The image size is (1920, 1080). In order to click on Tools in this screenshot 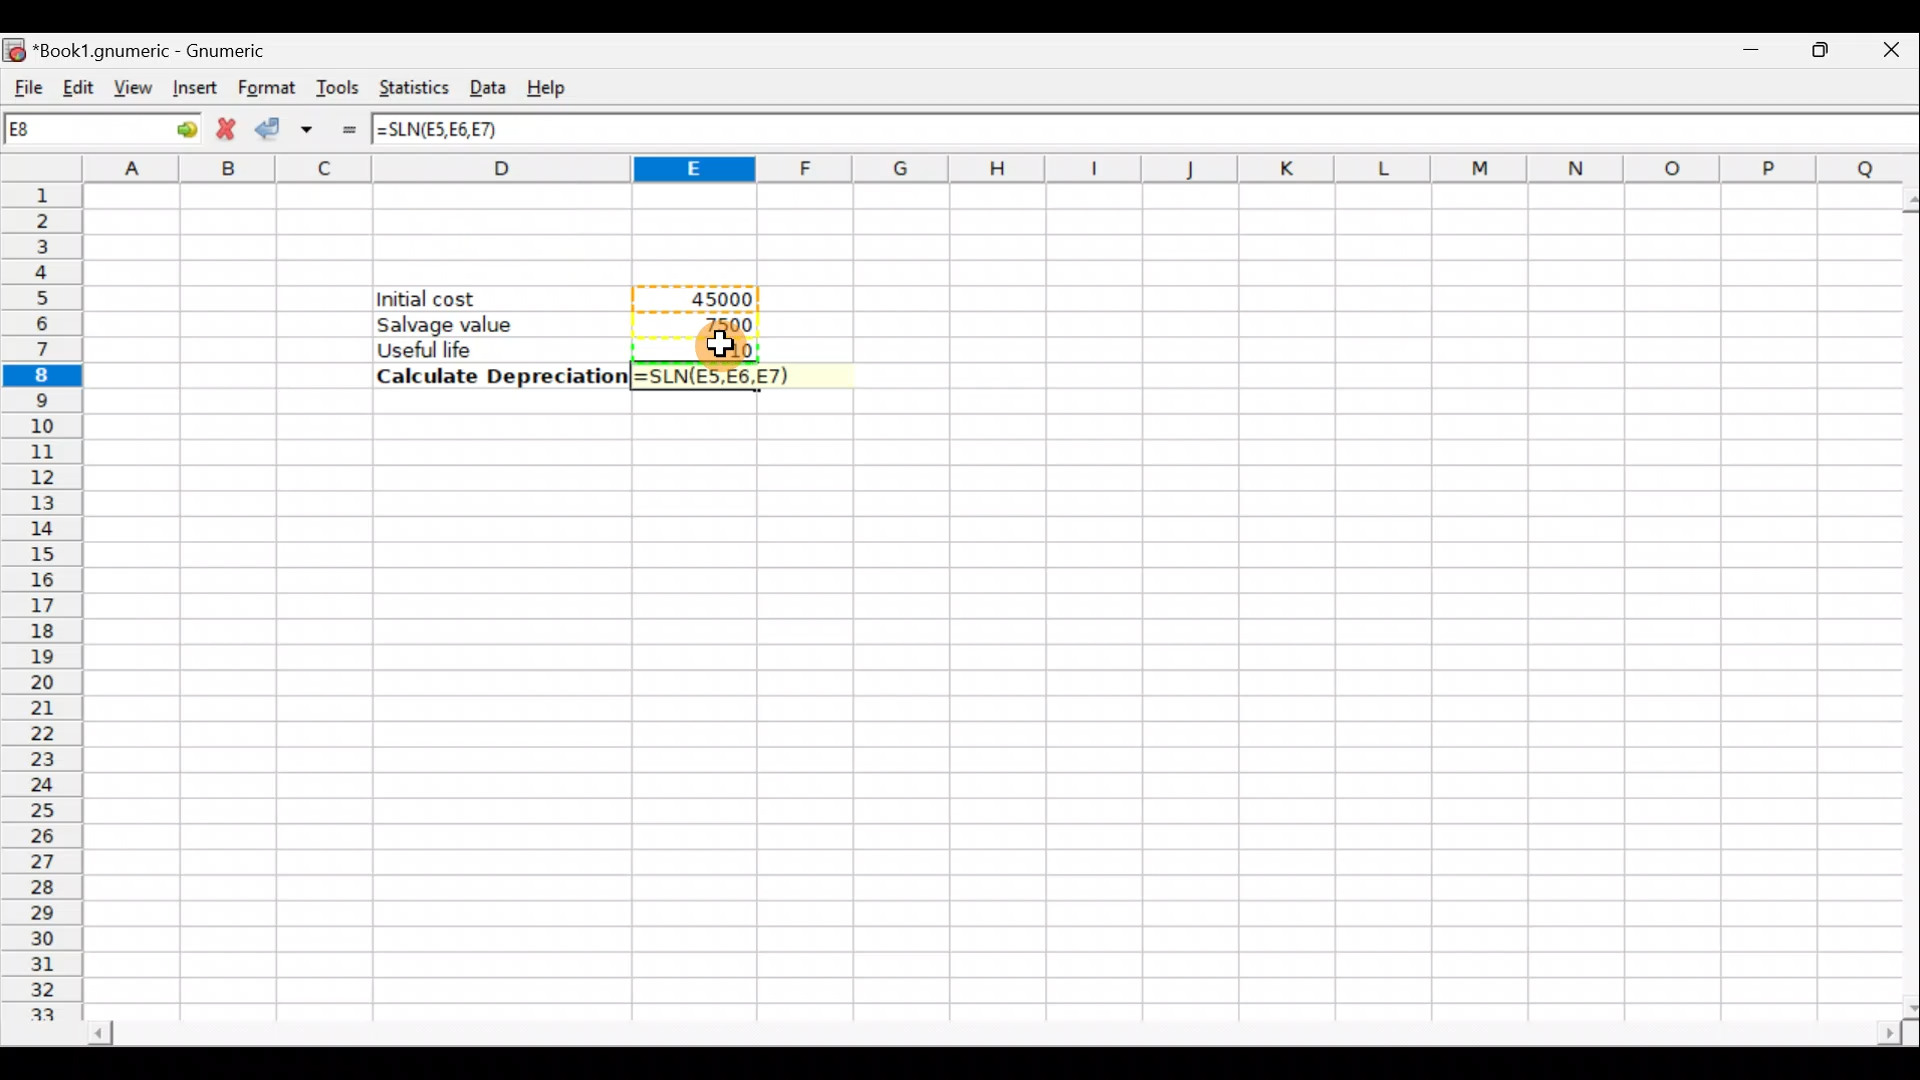, I will do `click(340, 86)`.